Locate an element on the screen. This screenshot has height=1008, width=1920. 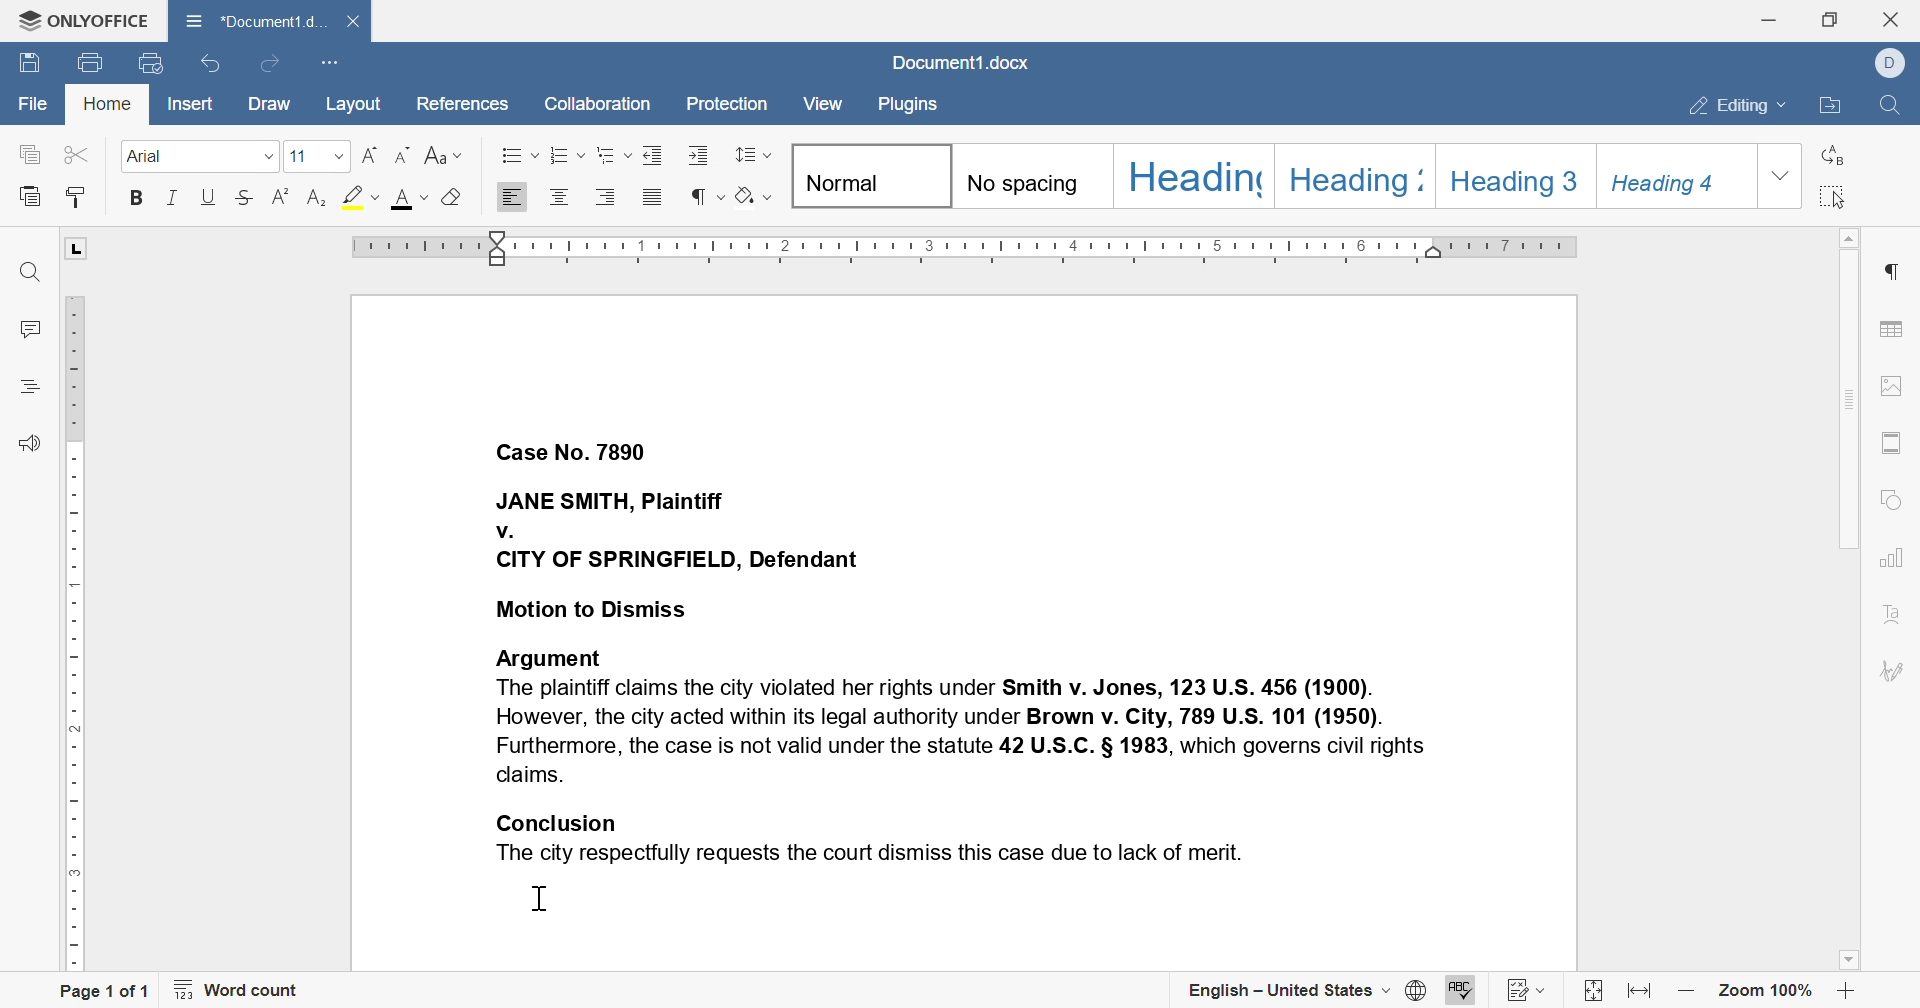
select all is located at coordinates (1834, 195).